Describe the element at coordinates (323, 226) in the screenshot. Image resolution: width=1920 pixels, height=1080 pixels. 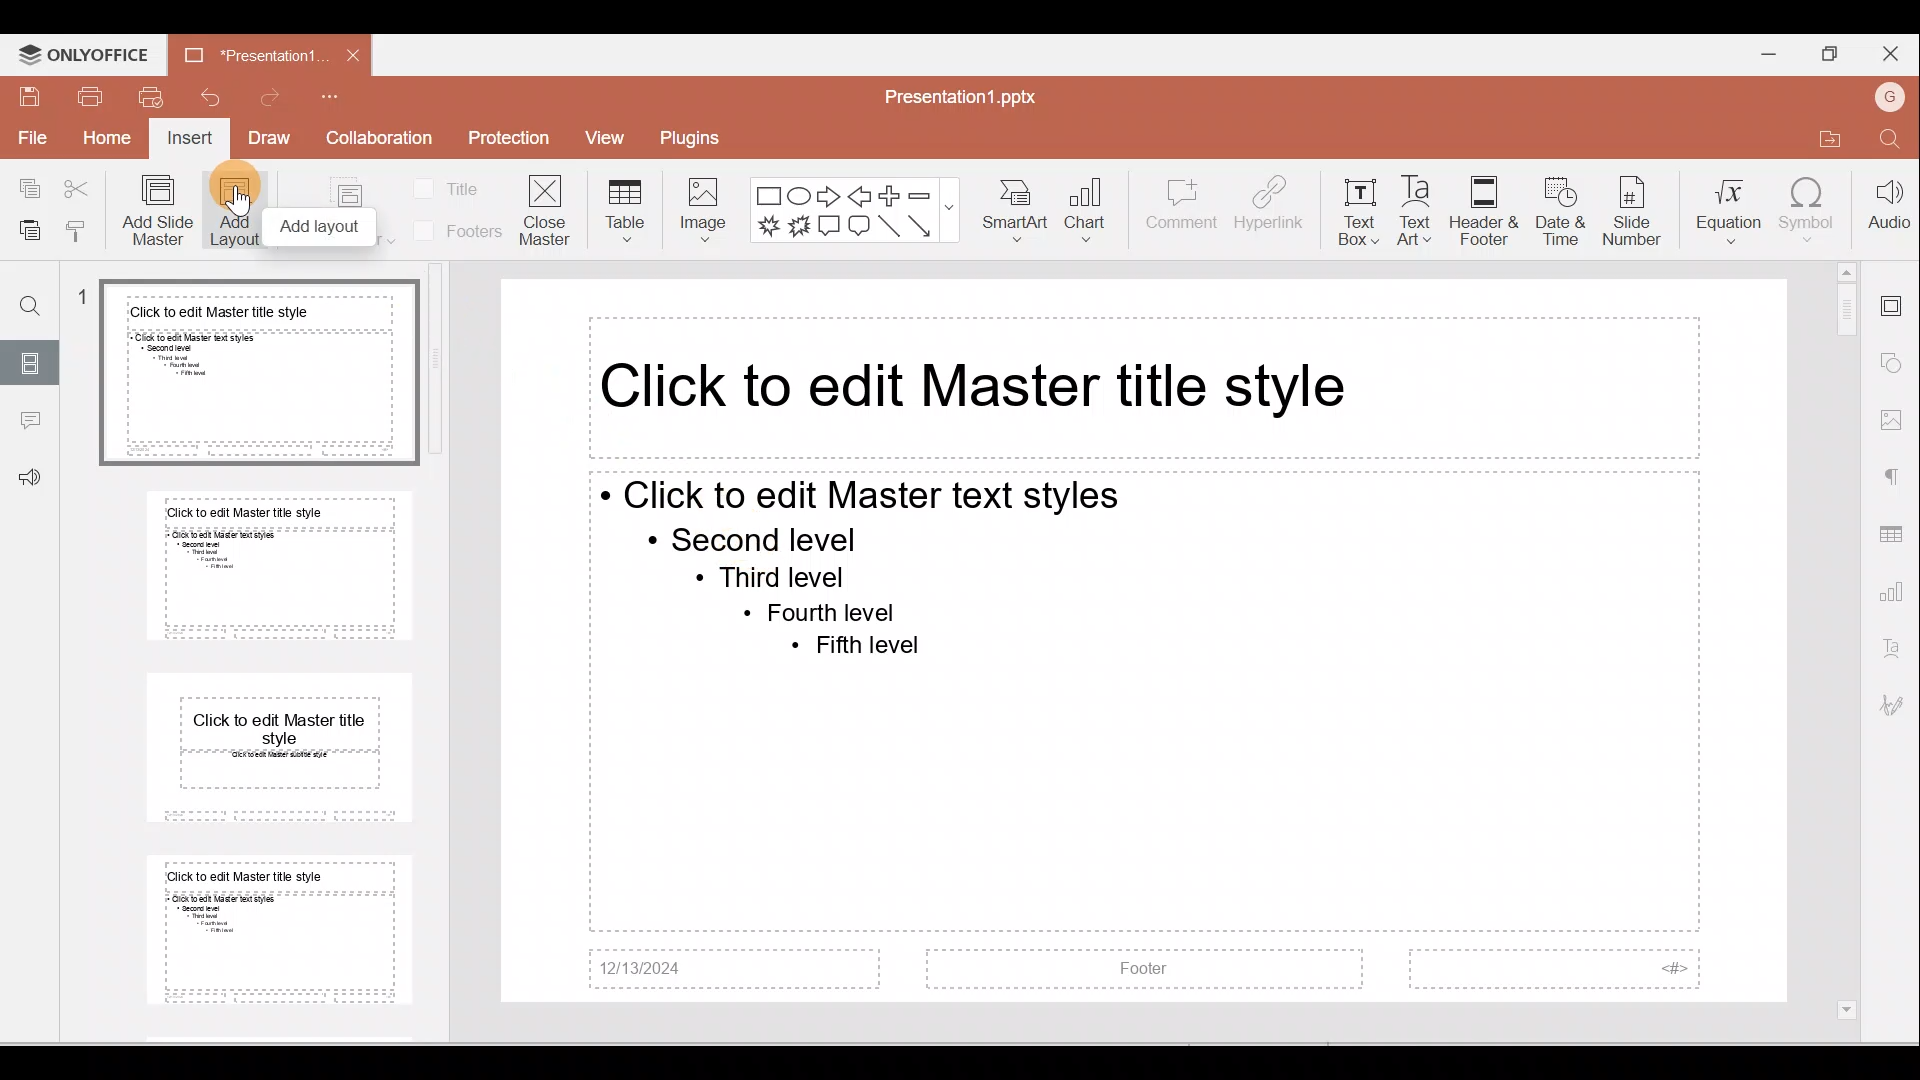
I see `Add layout` at that location.